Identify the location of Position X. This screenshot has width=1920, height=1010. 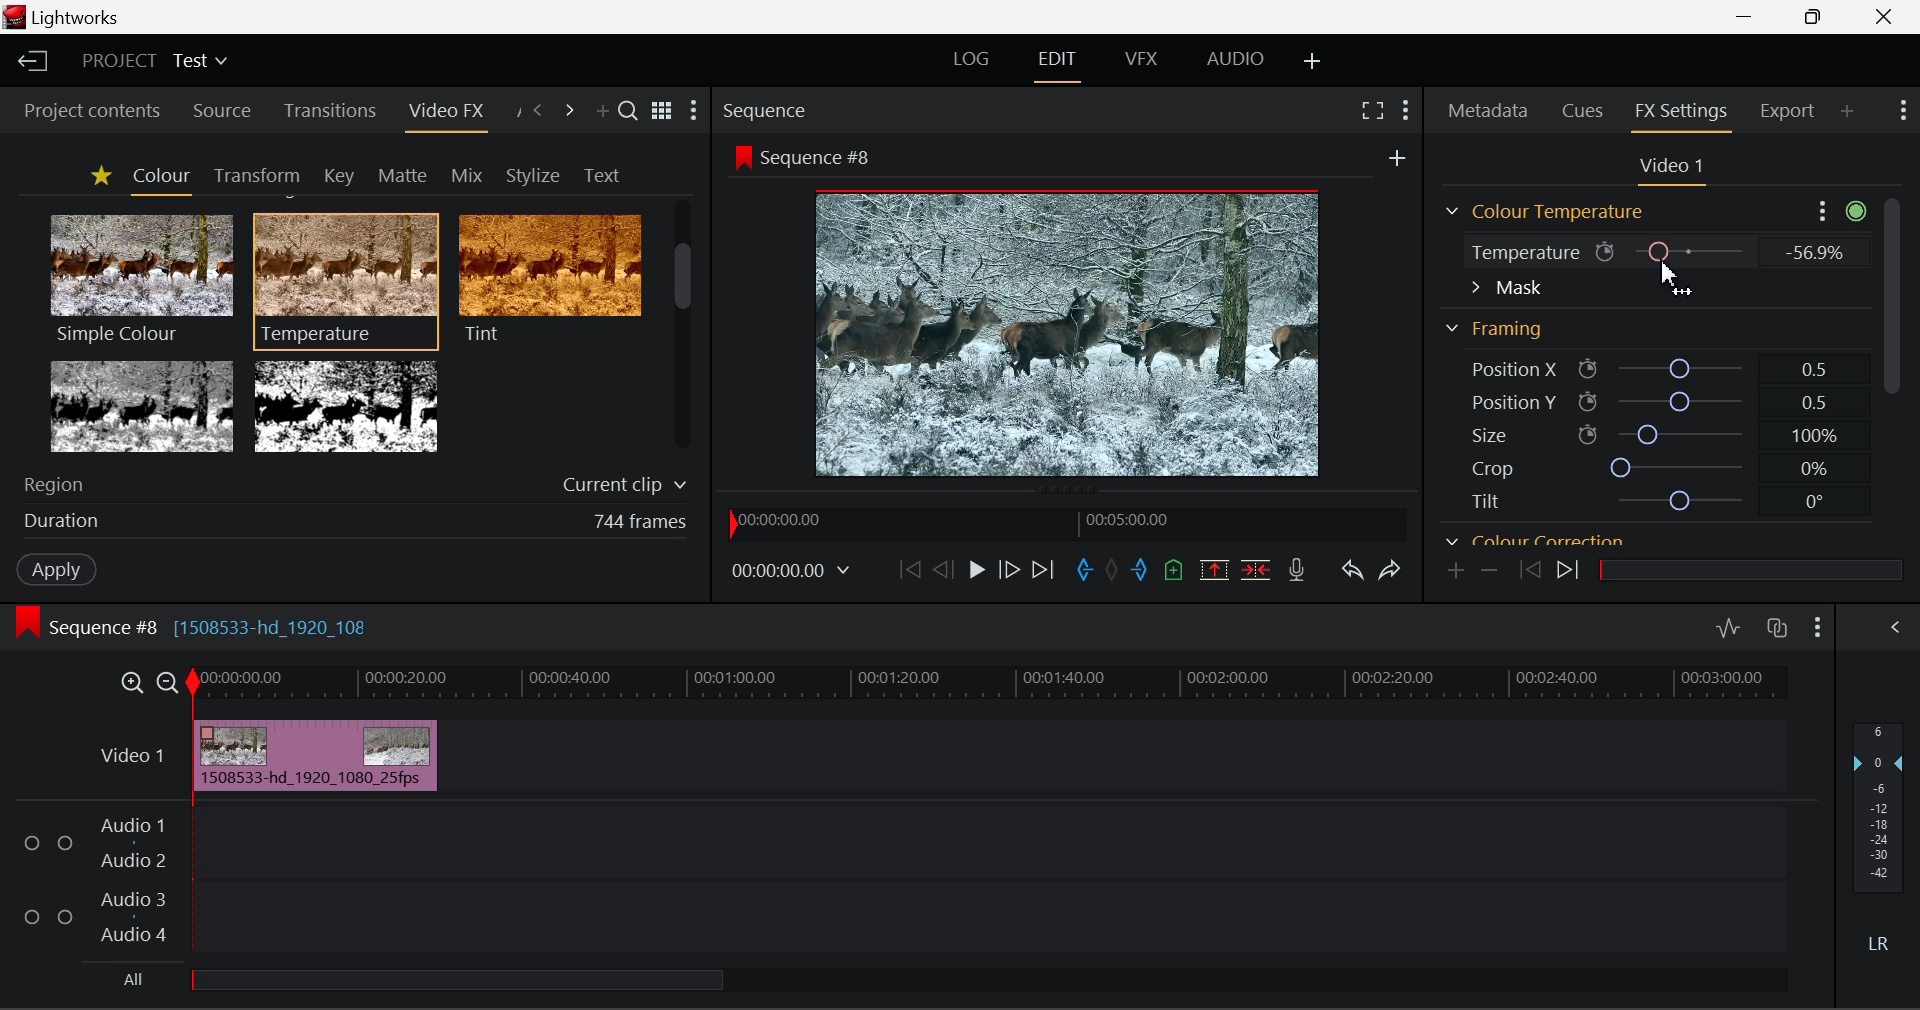
(1502, 370).